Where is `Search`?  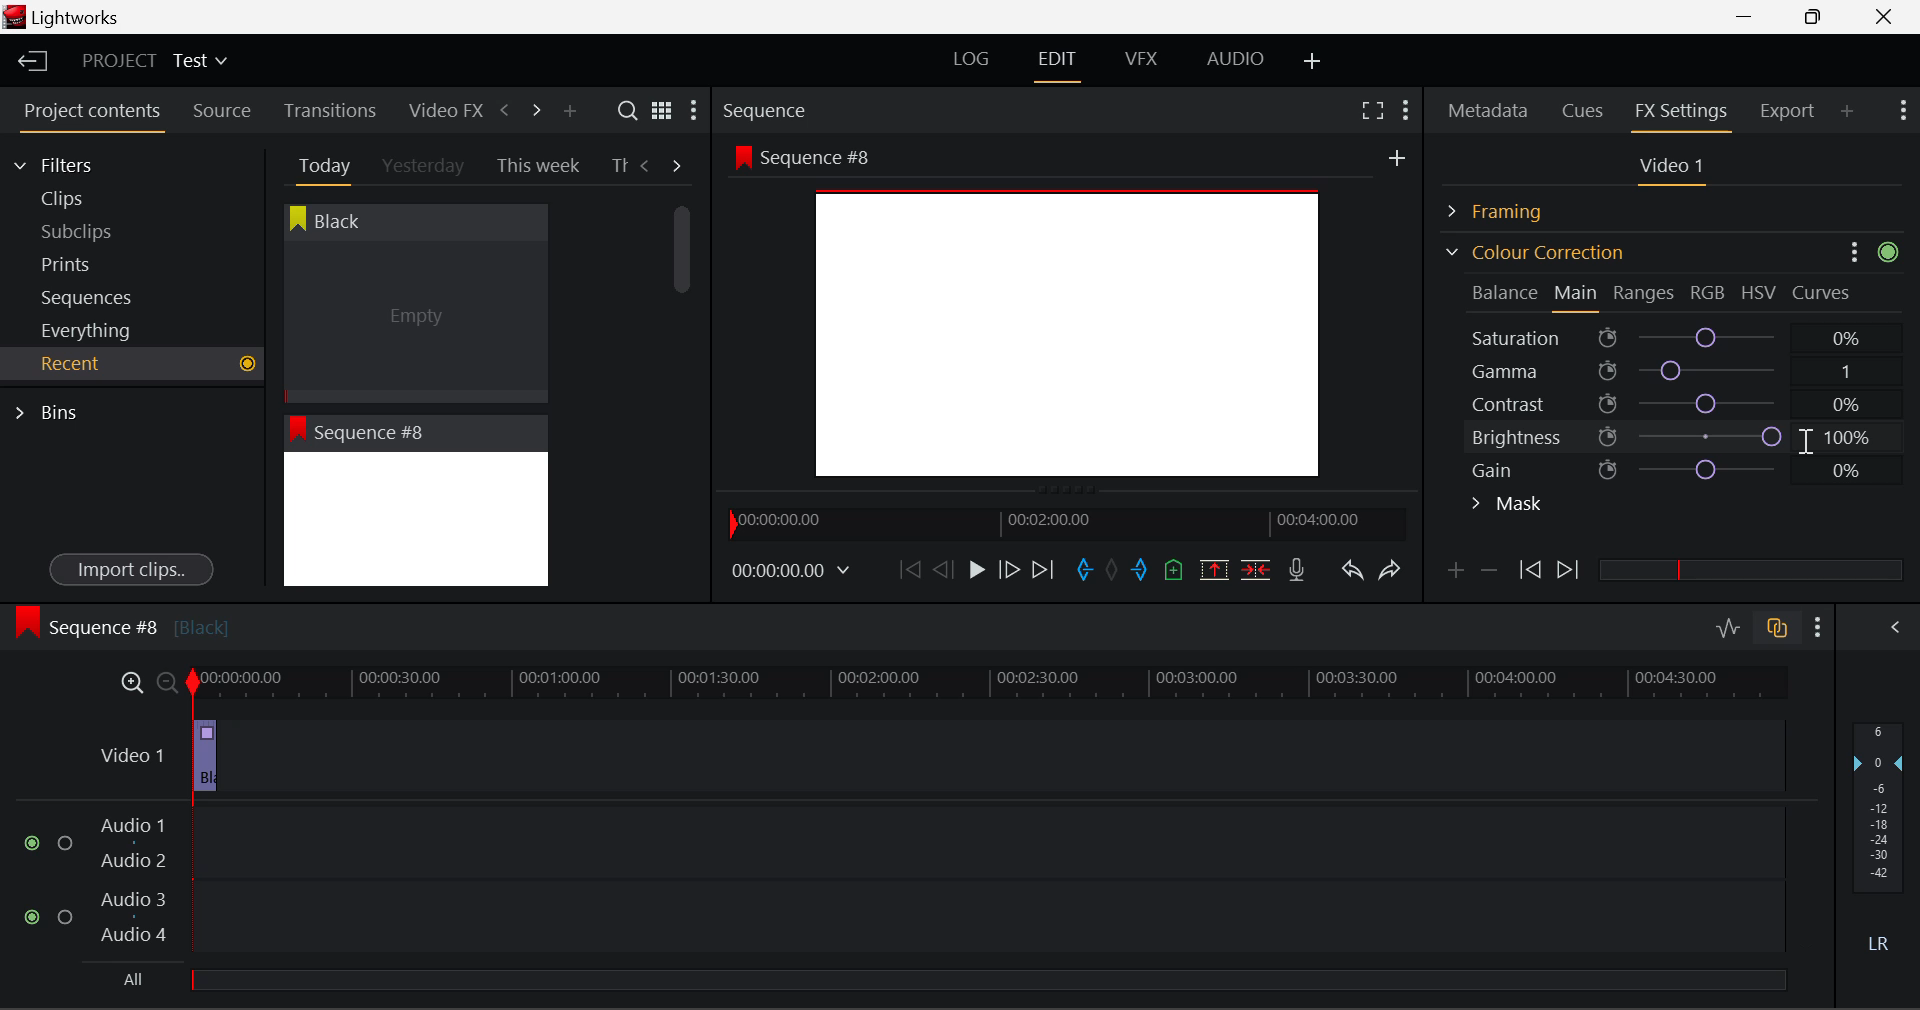 Search is located at coordinates (630, 111).